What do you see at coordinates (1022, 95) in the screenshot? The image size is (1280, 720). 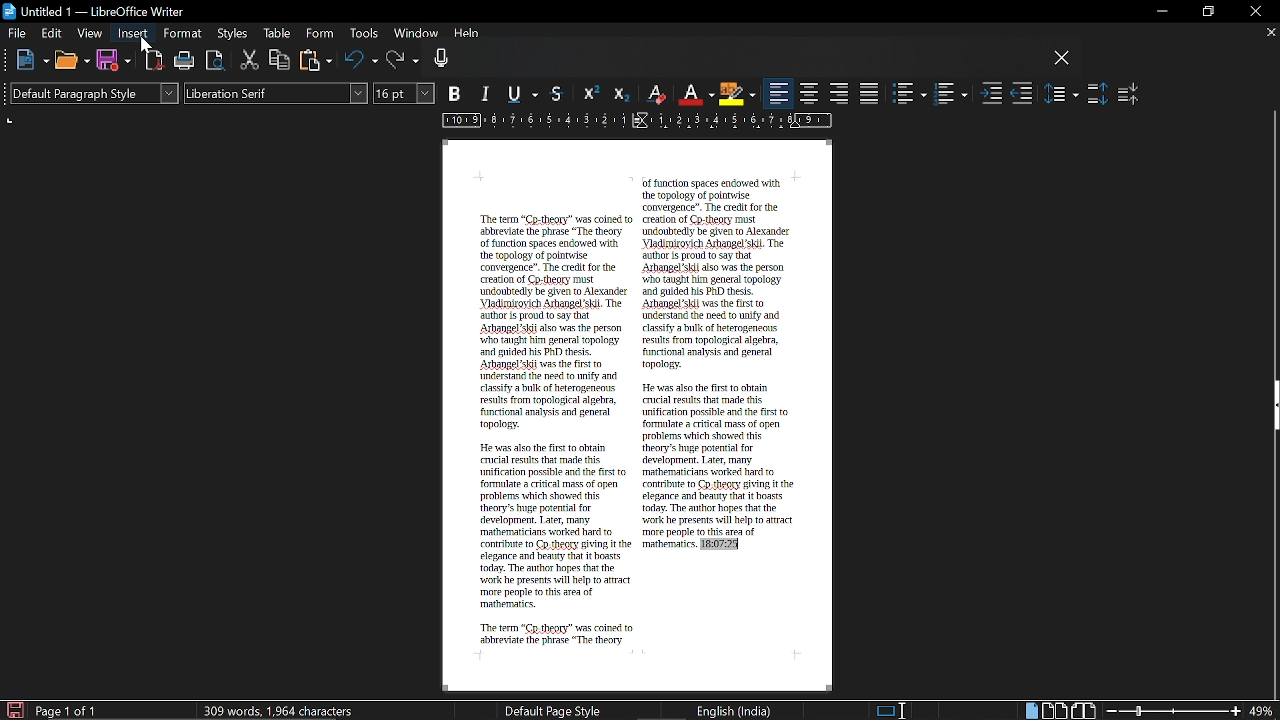 I see `Decrease indent` at bounding box center [1022, 95].